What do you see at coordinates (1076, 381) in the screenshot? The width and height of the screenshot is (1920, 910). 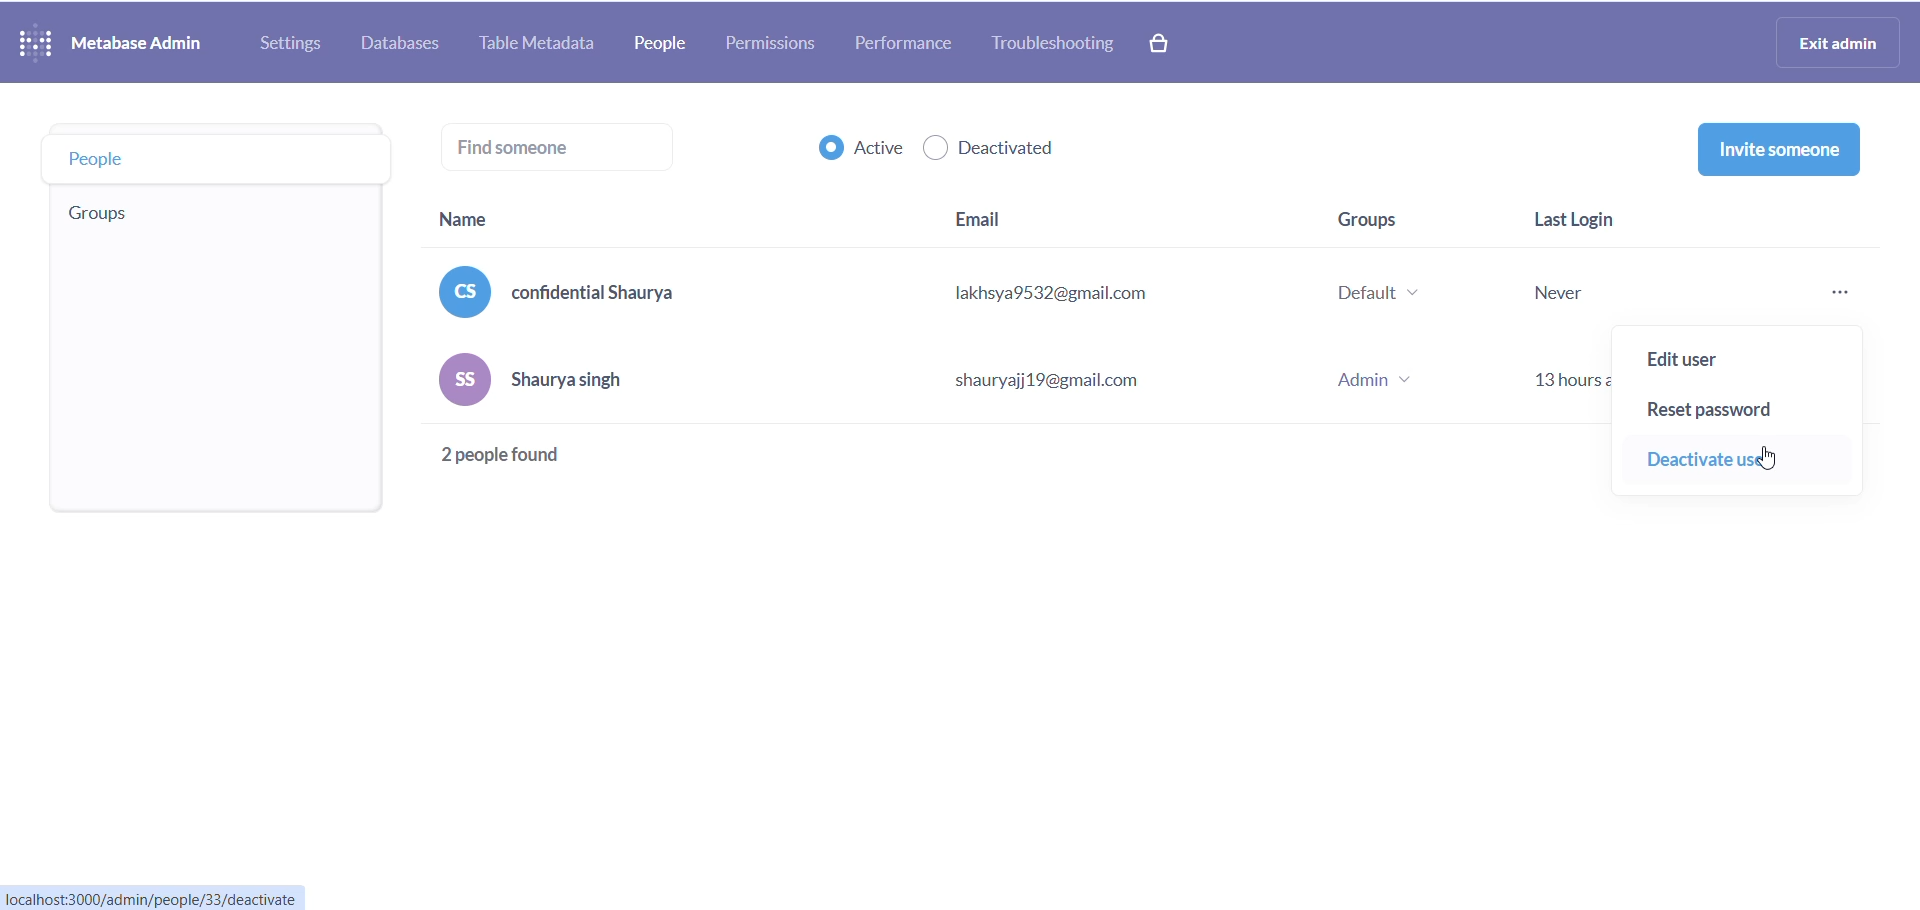 I see `email` at bounding box center [1076, 381].